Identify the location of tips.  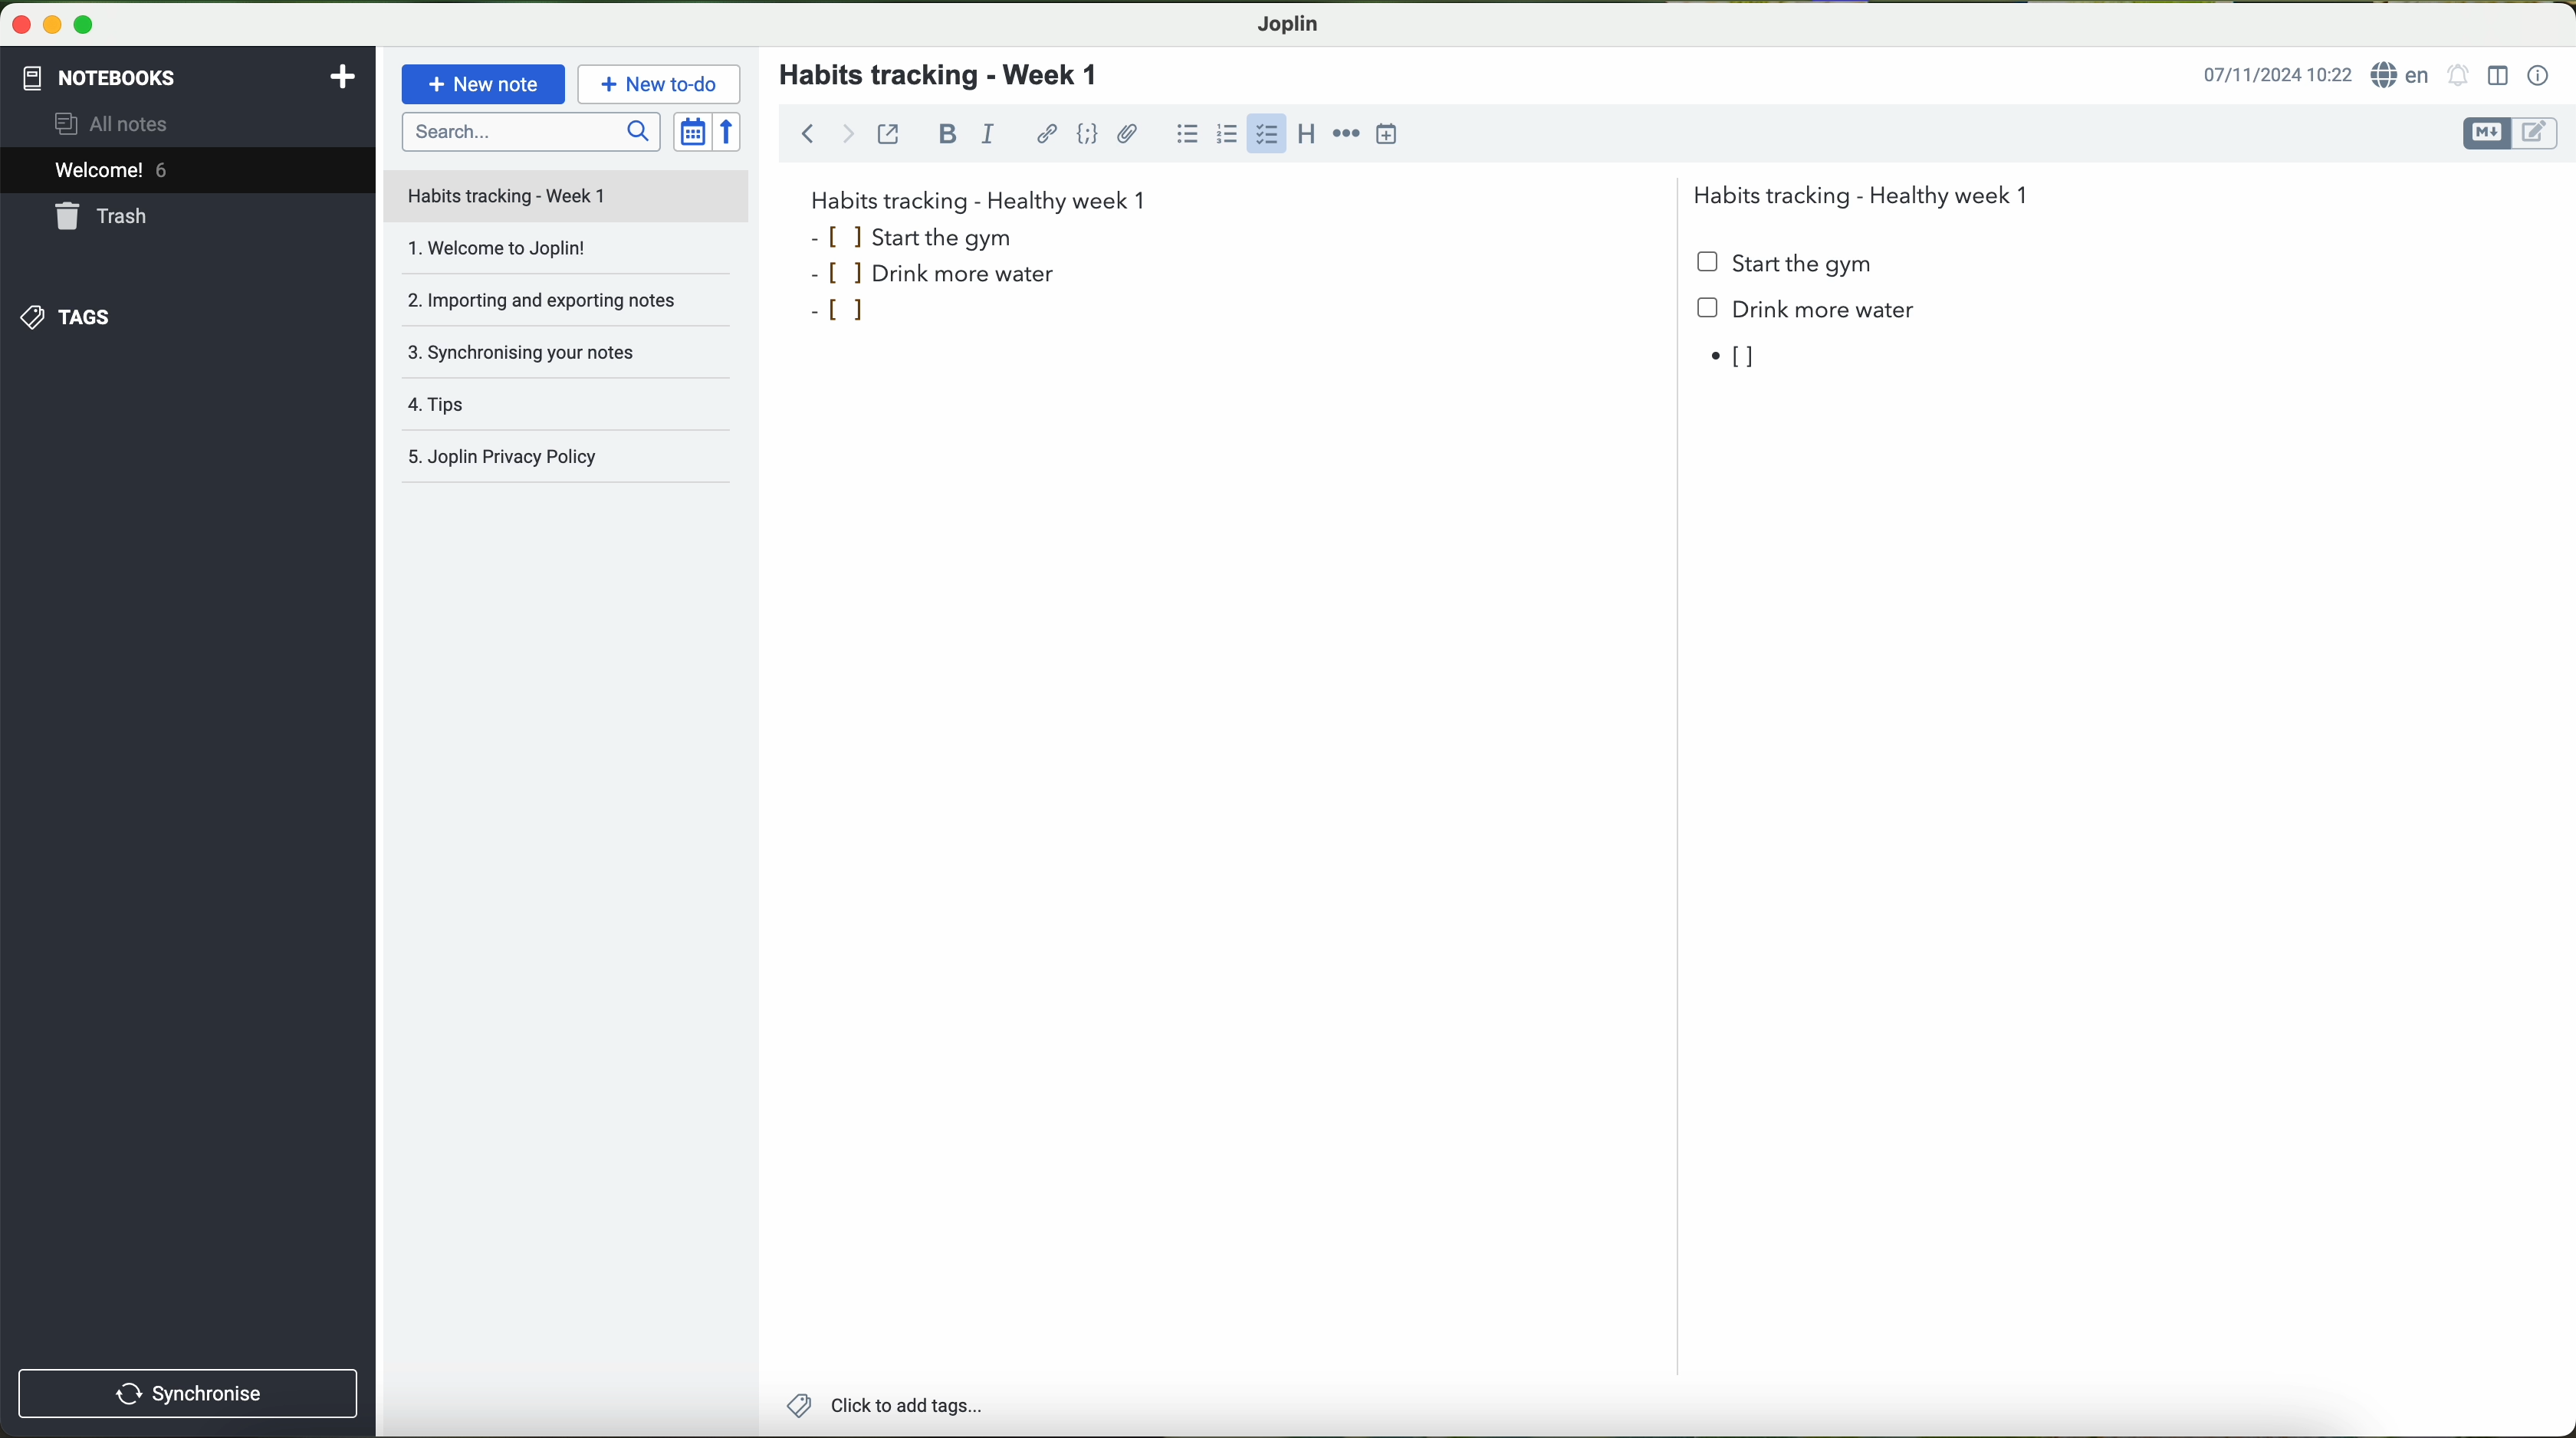
(570, 409).